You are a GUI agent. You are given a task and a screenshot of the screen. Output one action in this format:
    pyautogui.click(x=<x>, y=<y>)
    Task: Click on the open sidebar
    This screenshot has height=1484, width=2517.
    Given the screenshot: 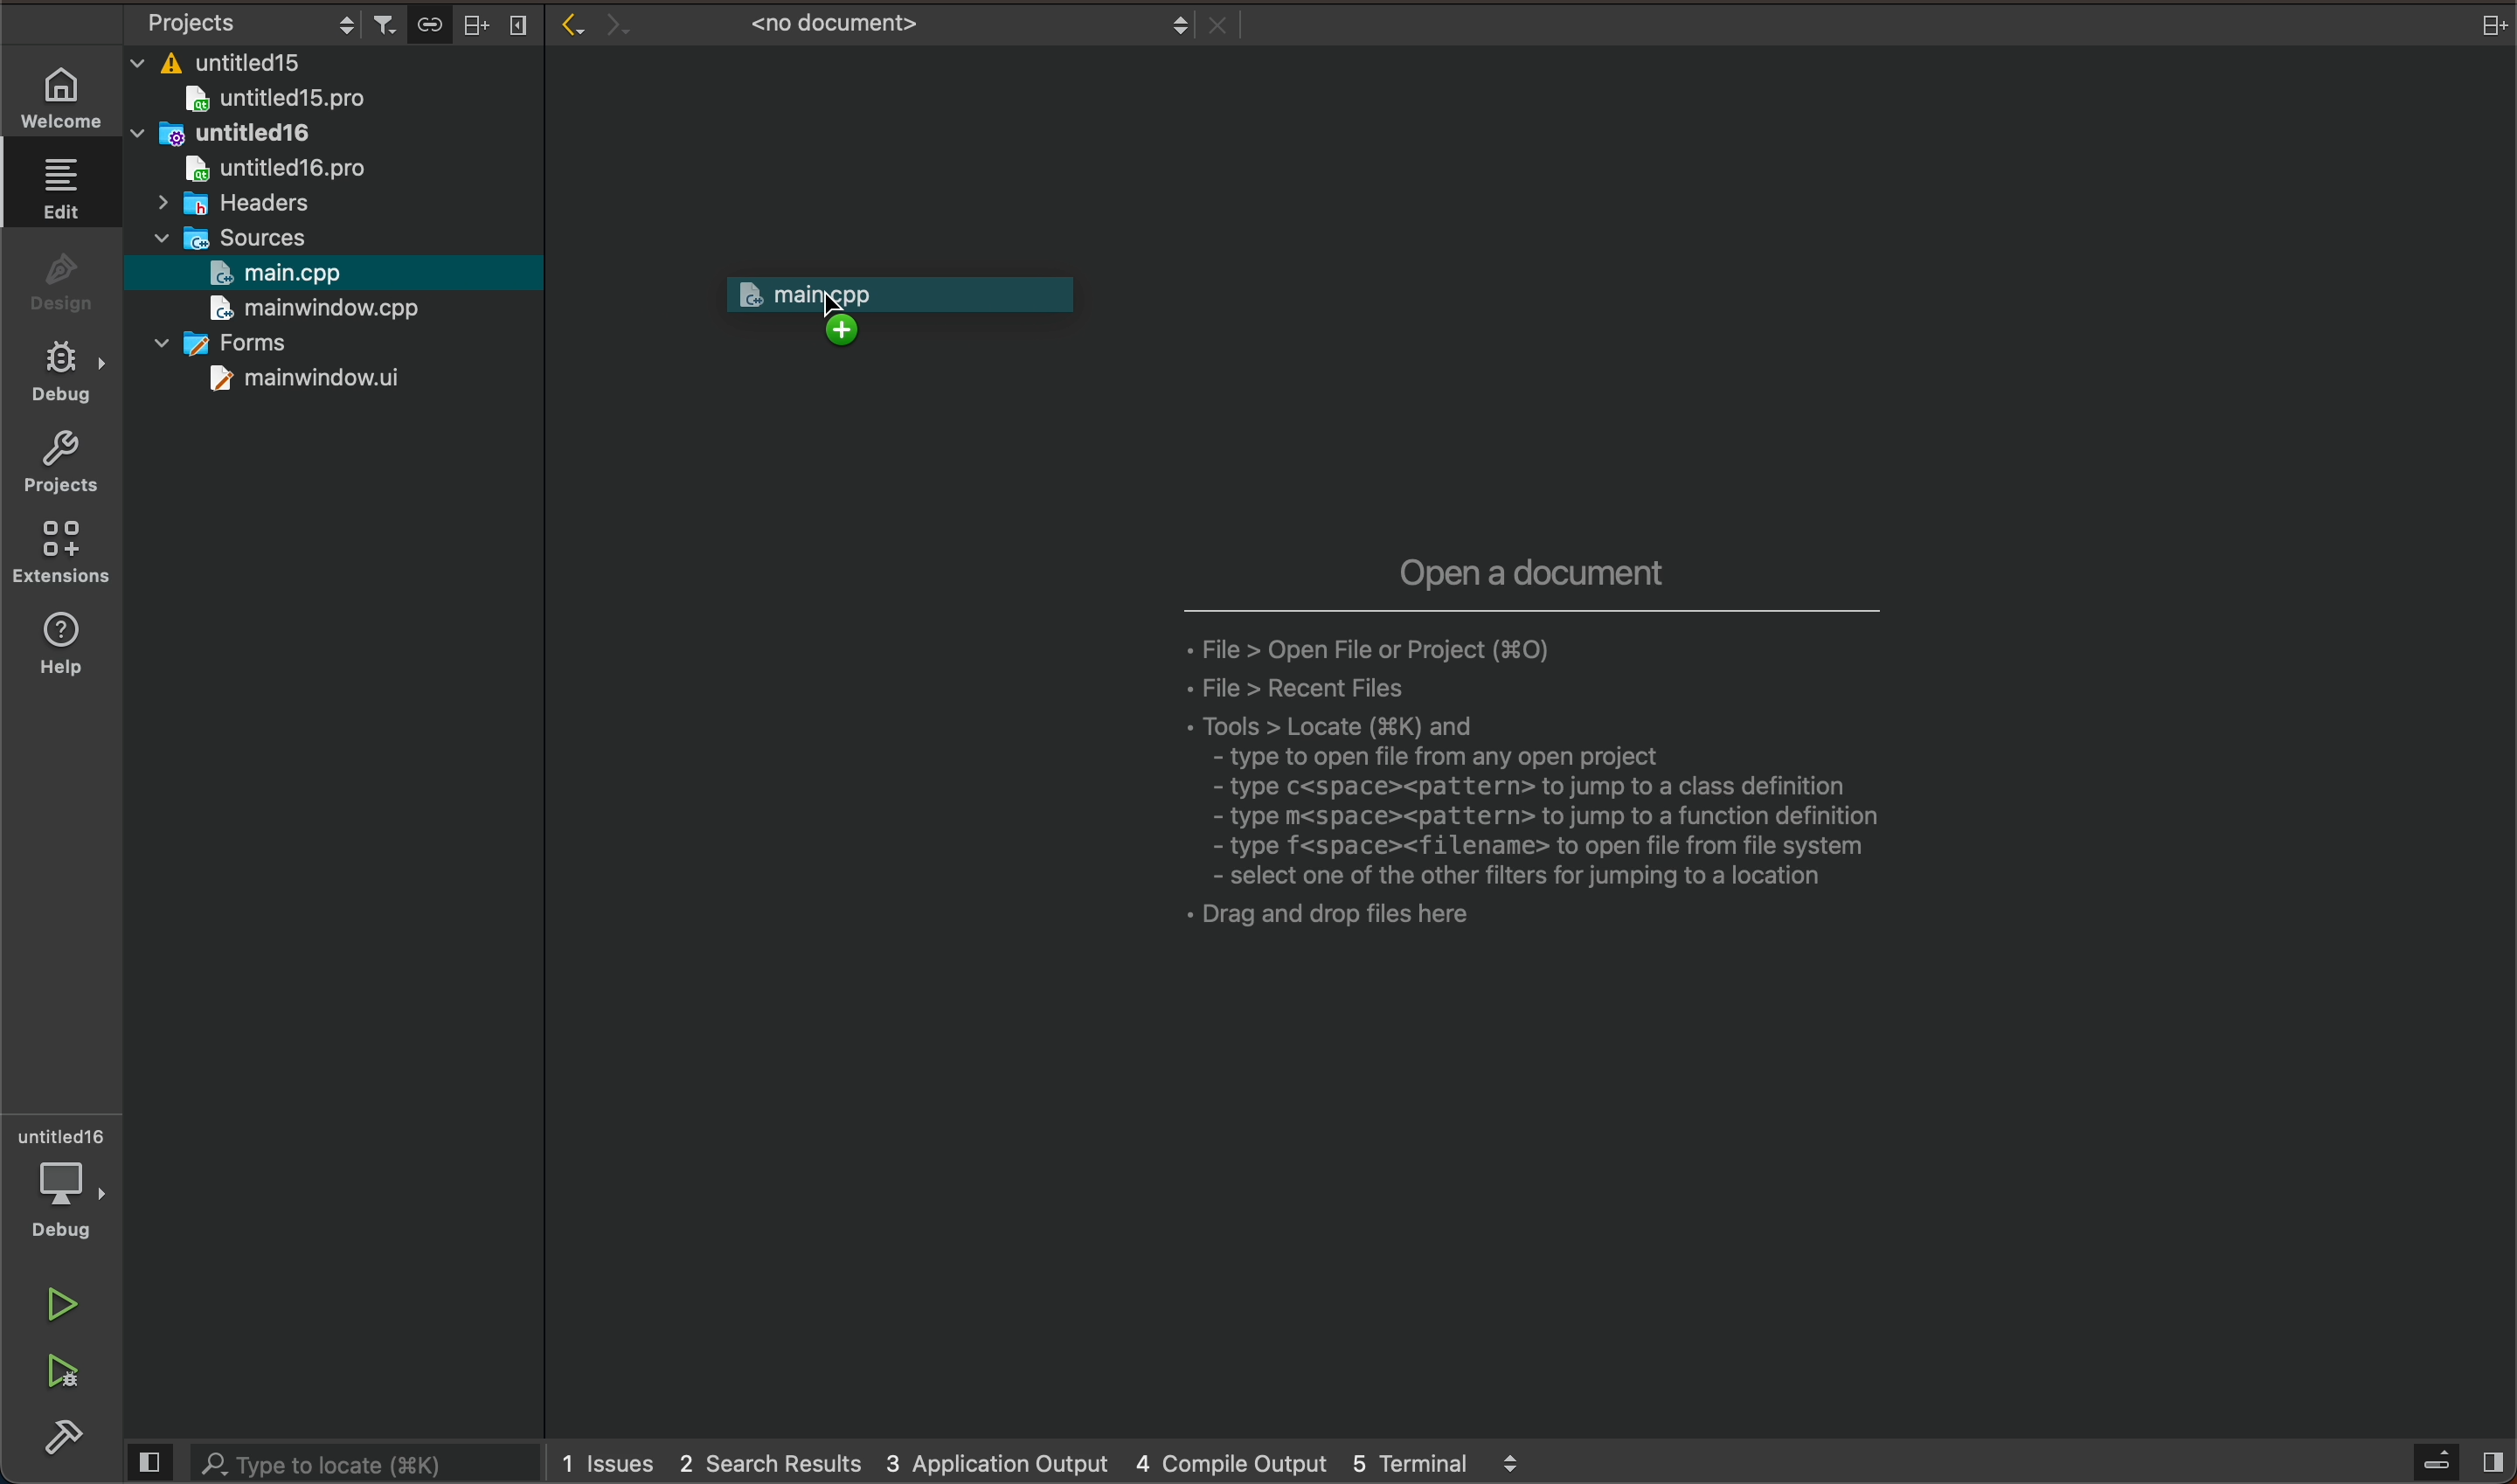 What is the action you would take?
    pyautogui.click(x=2448, y=1465)
    